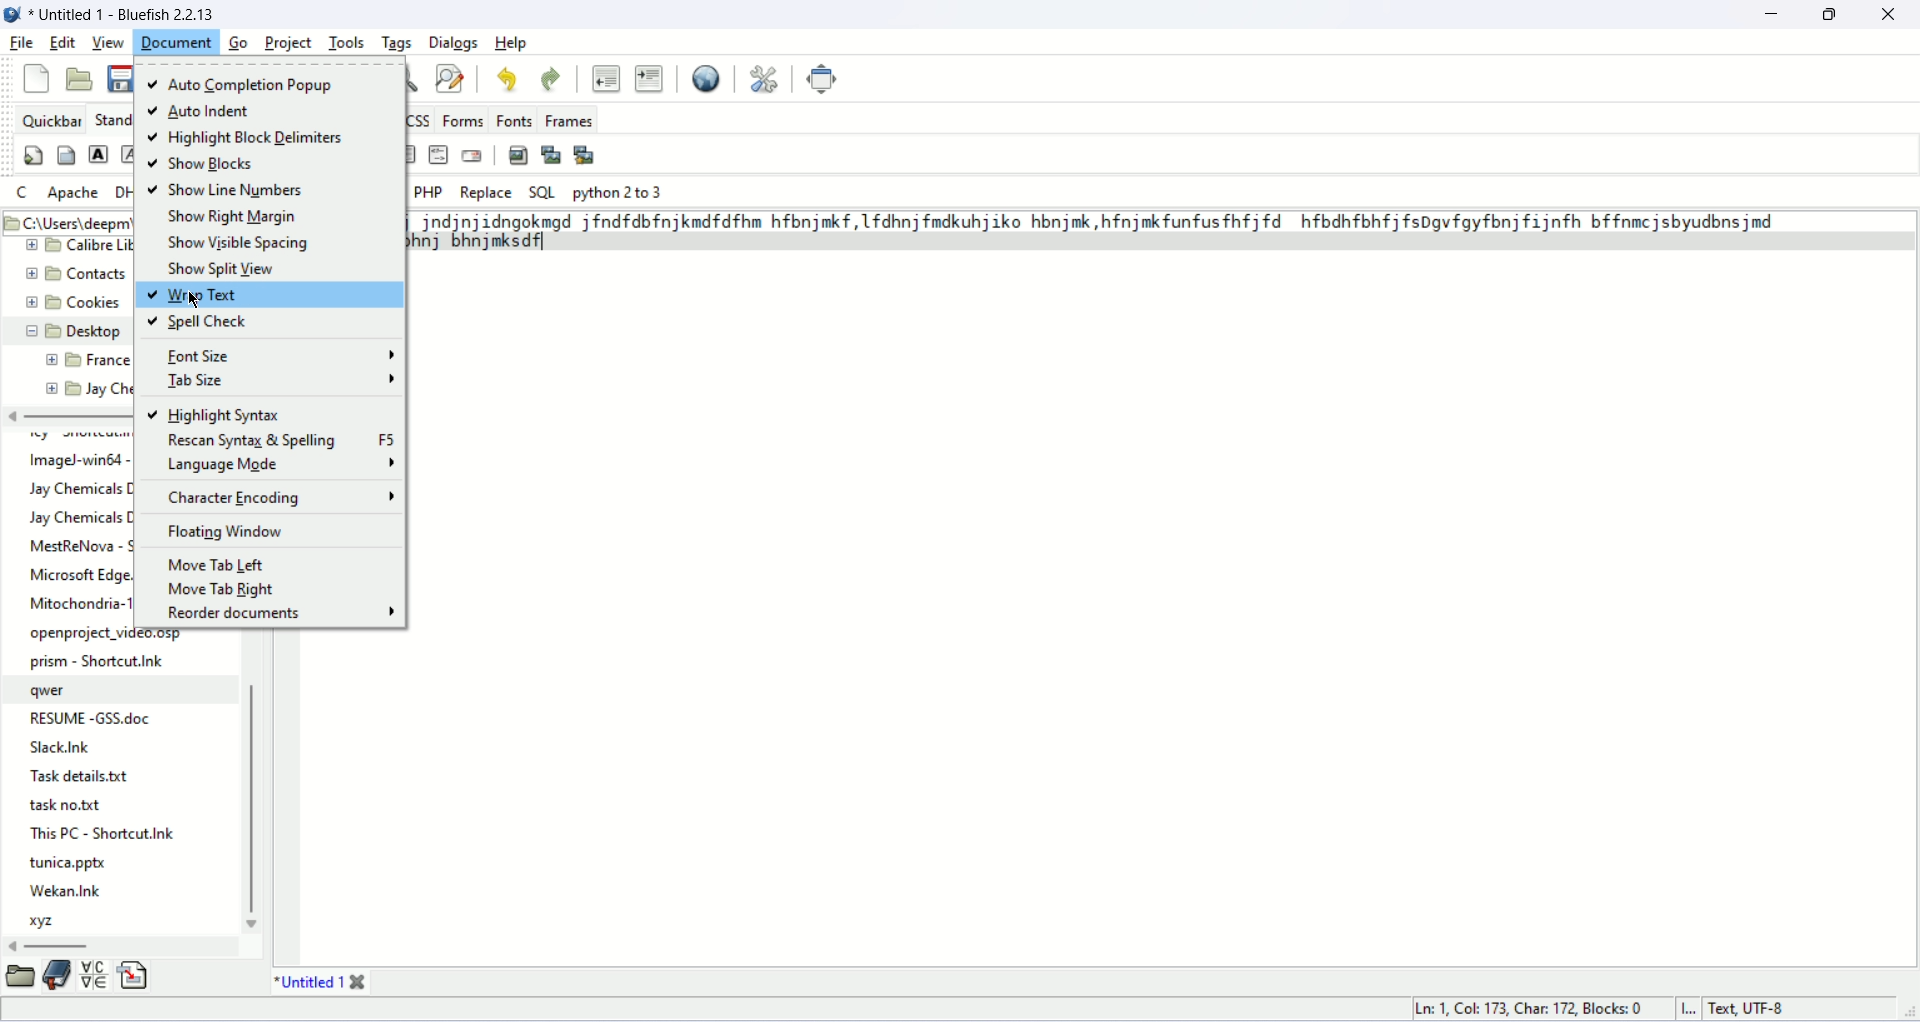 The width and height of the screenshot is (1920, 1022). I want to click on body, so click(67, 155).